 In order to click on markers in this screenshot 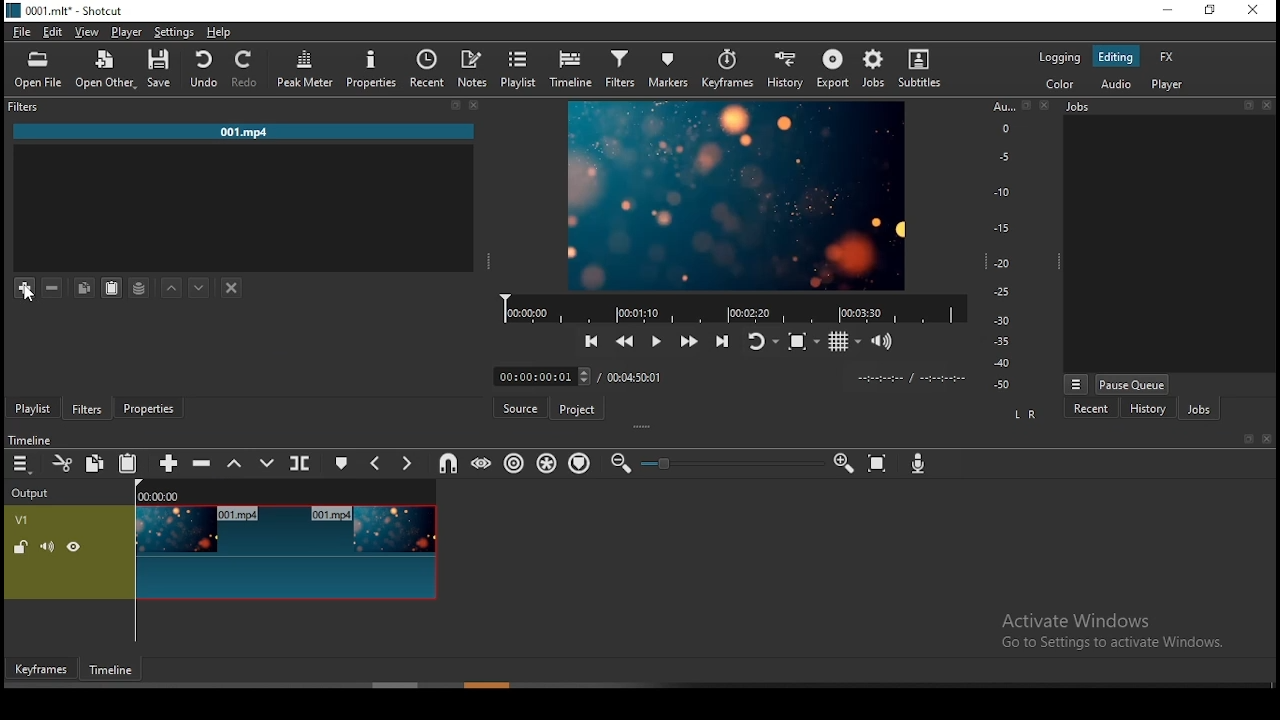, I will do `click(667, 68)`.